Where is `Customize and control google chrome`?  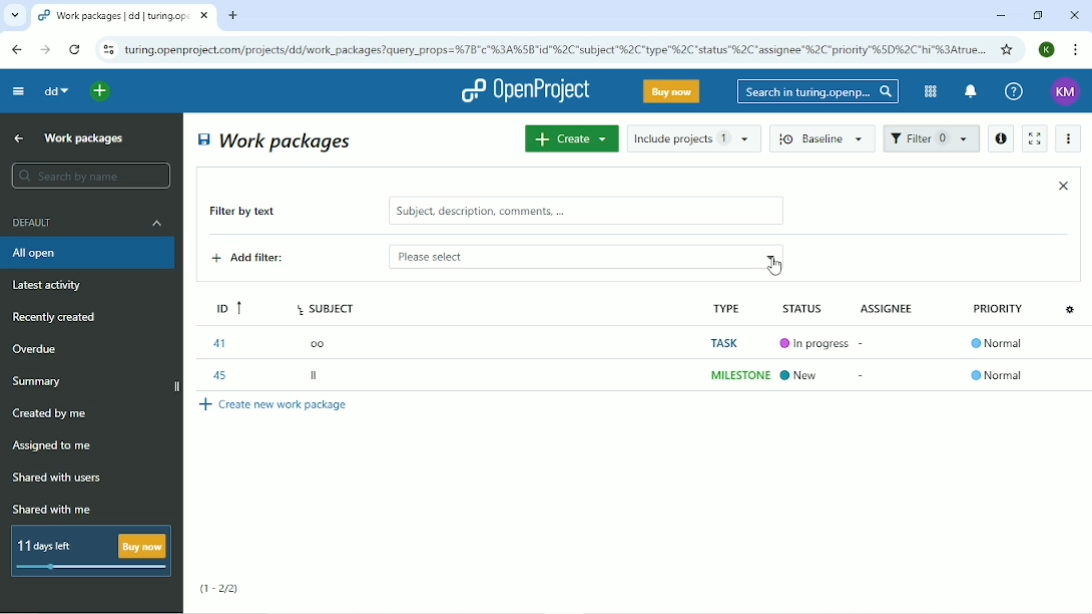
Customize and control google chrome is located at coordinates (1077, 50).